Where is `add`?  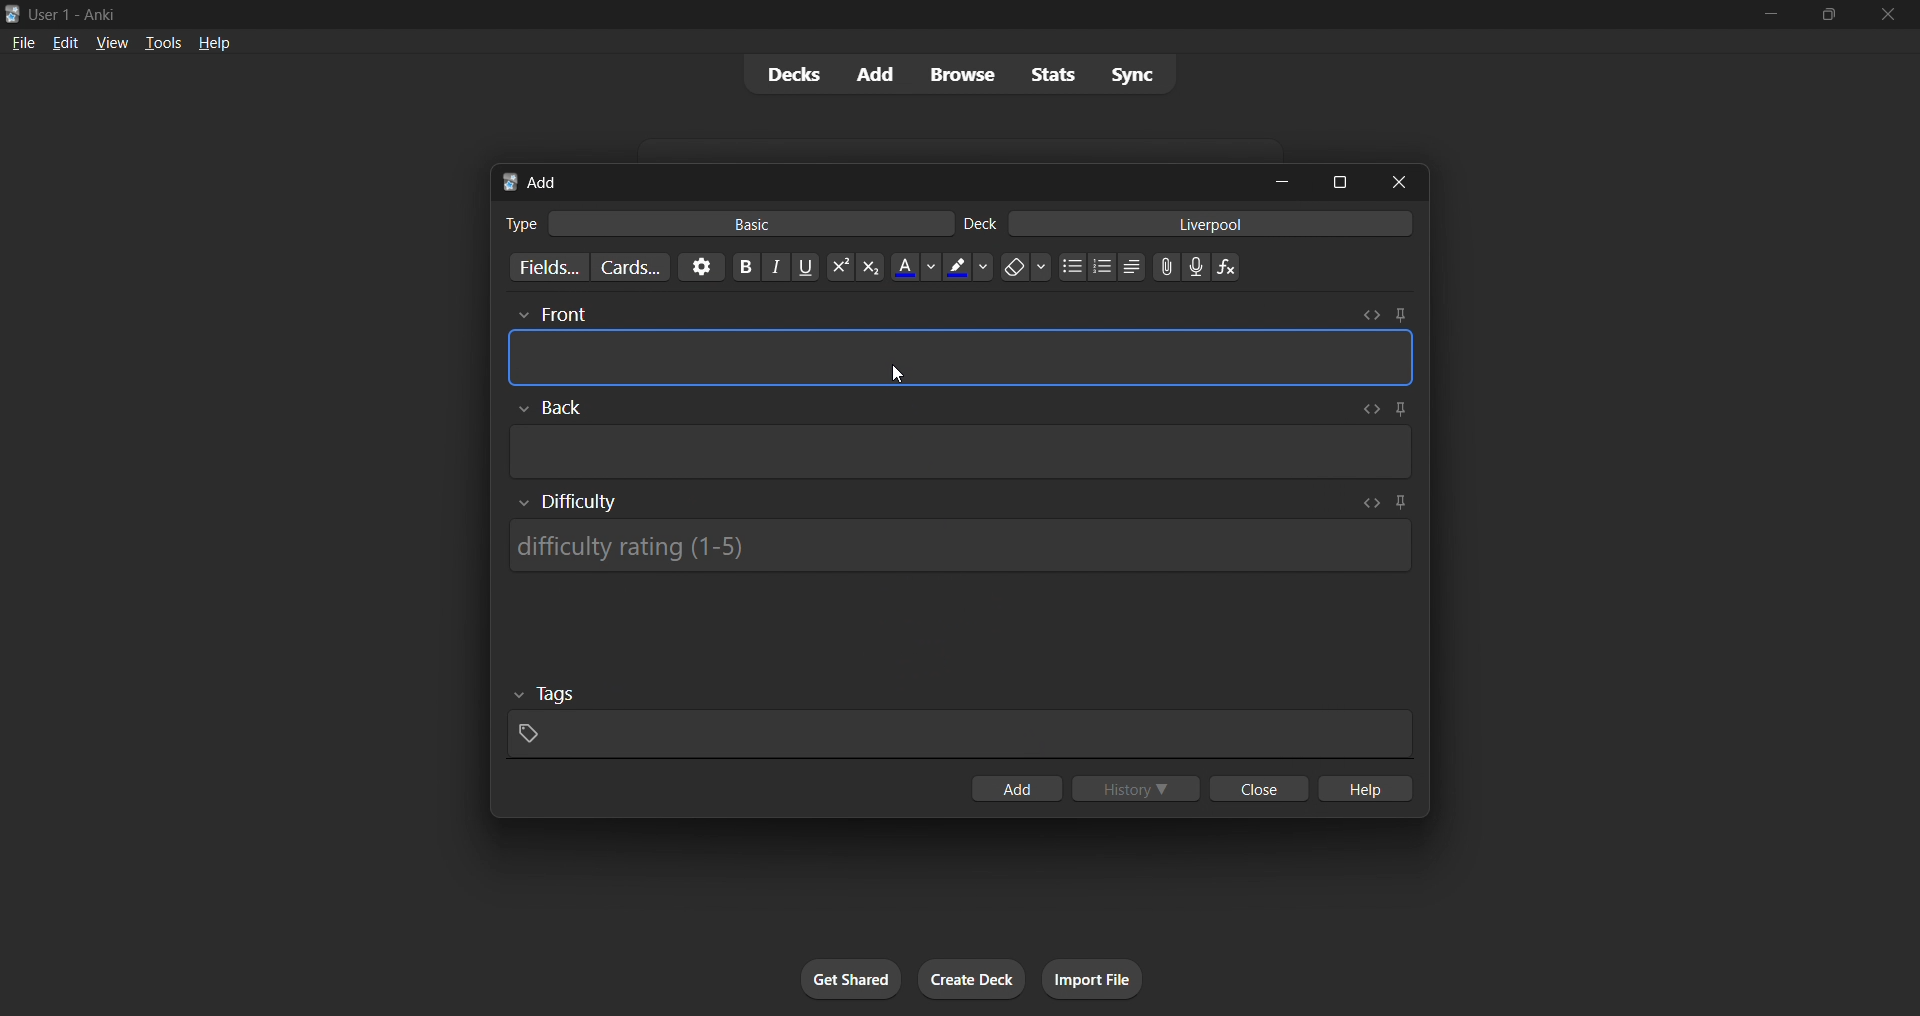
add is located at coordinates (1016, 788).